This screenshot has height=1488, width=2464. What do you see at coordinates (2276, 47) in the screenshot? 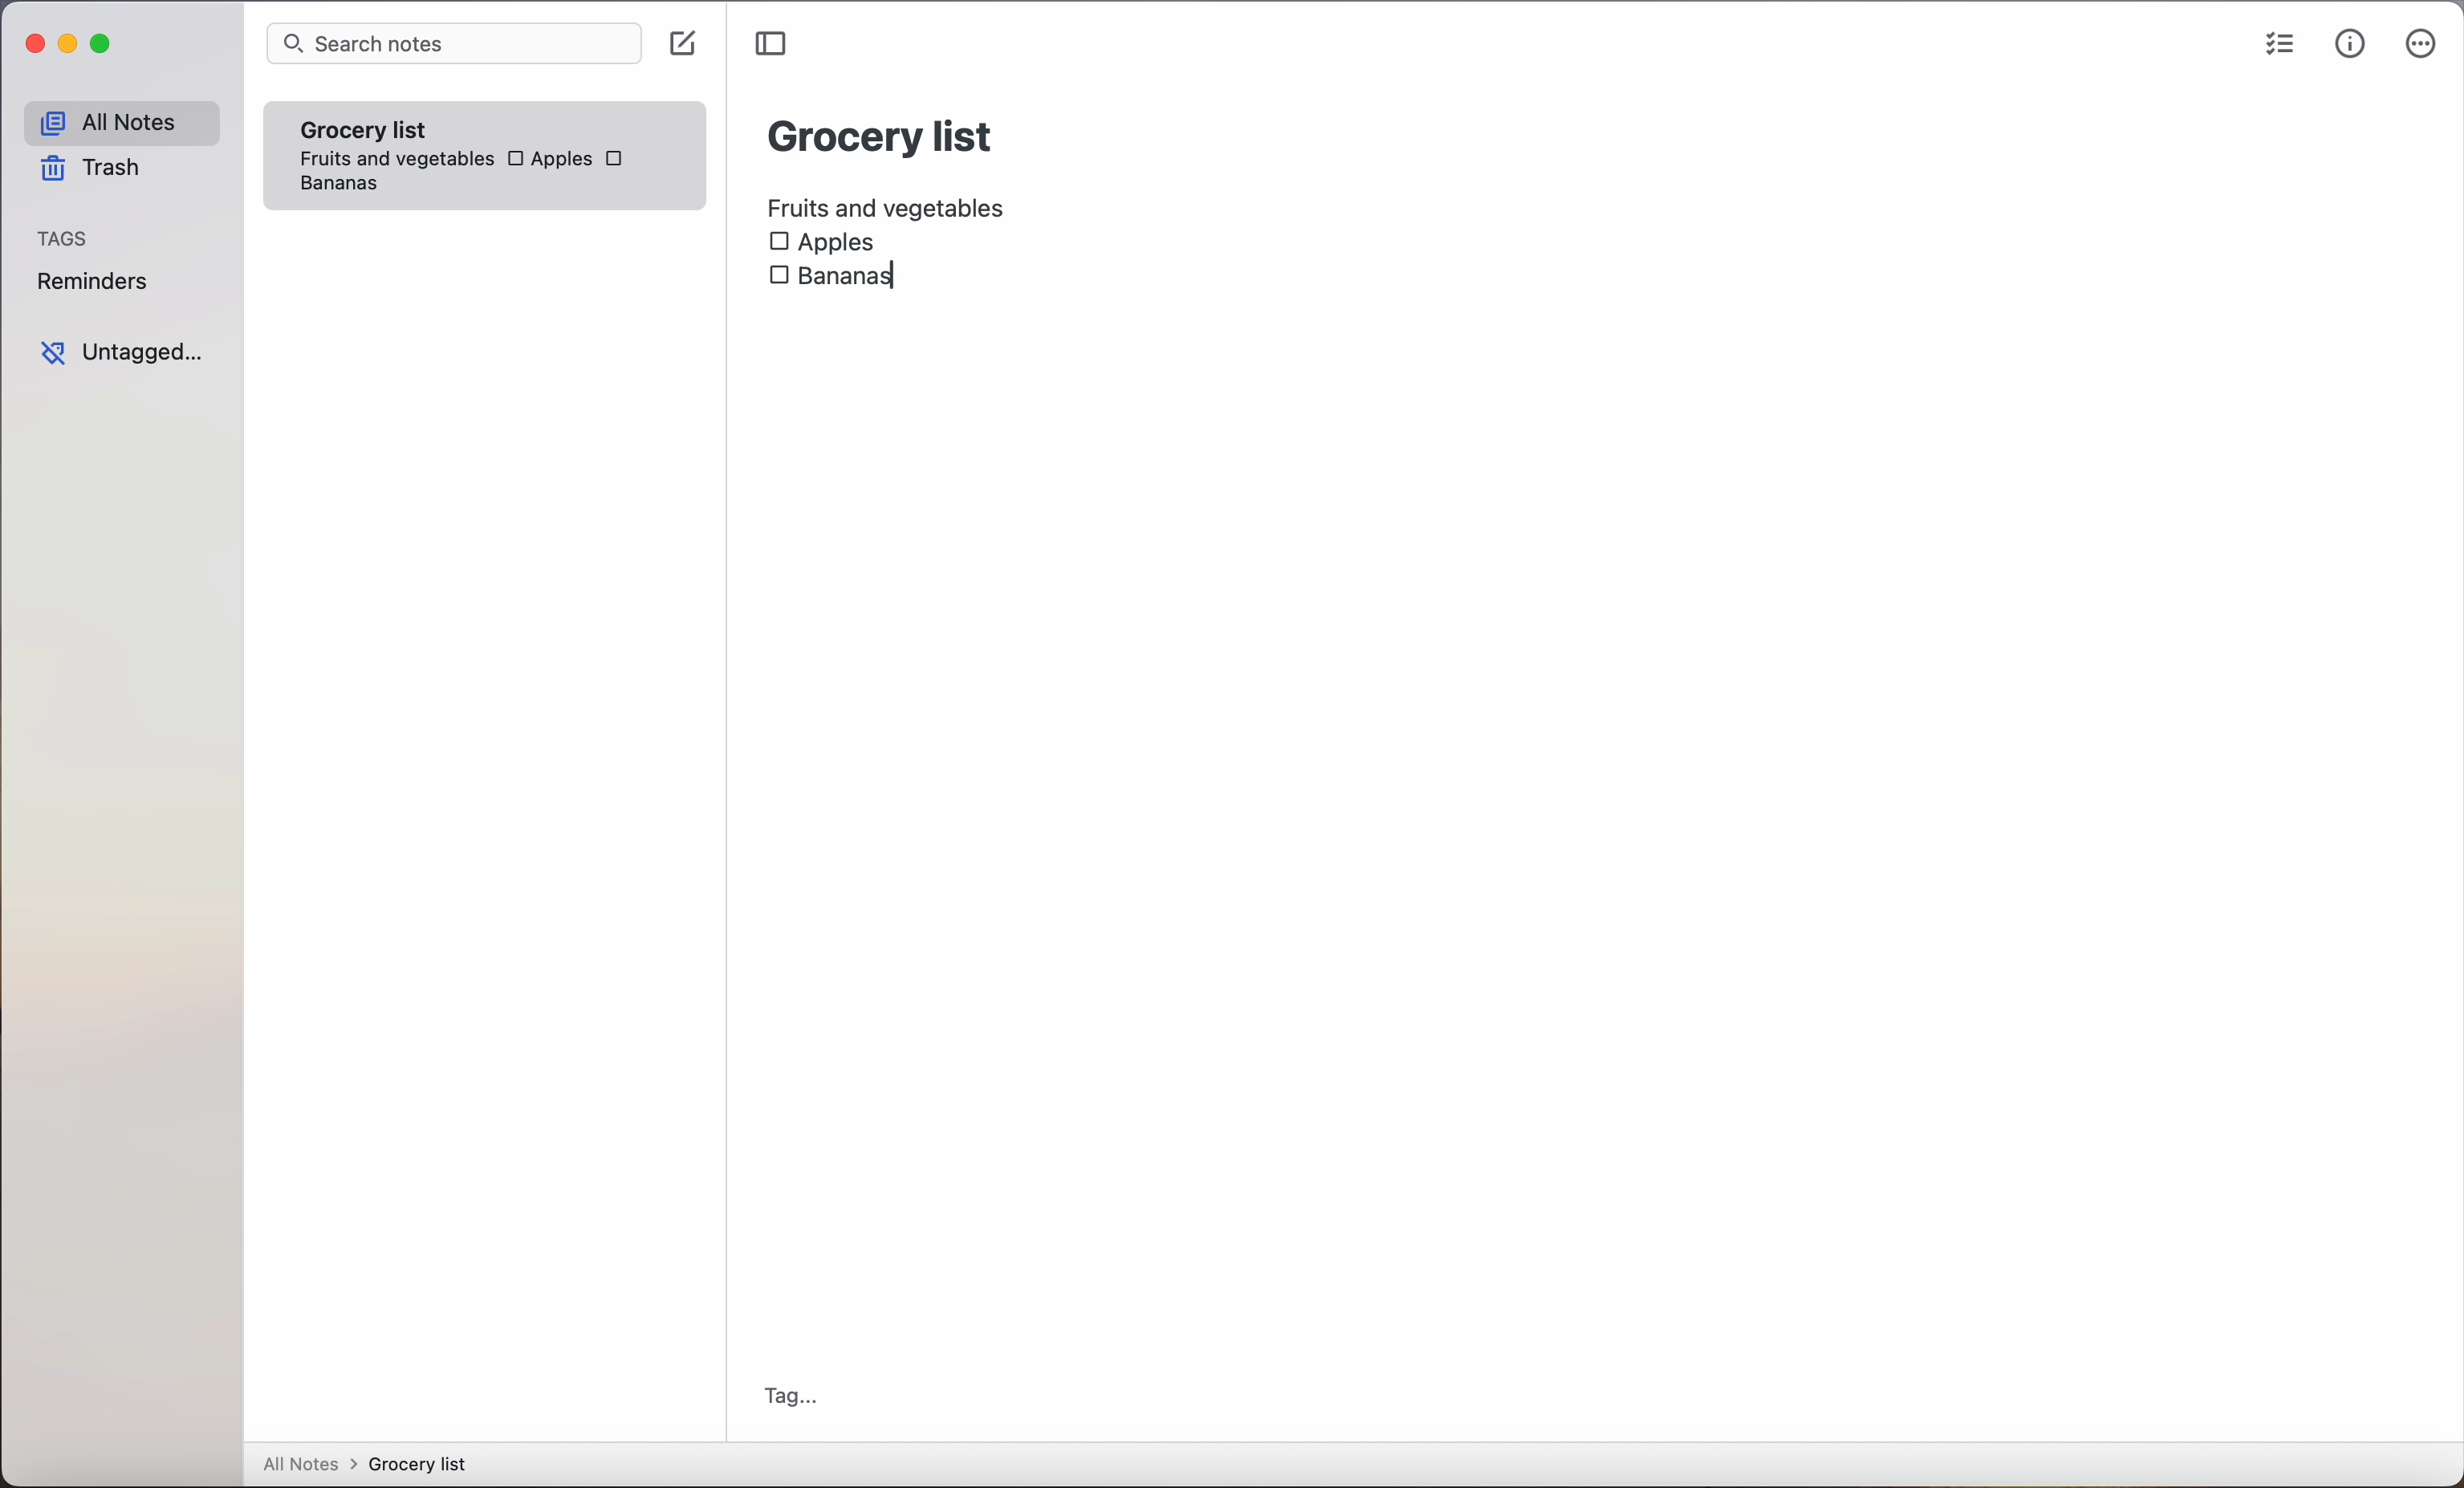
I see `checklist` at bounding box center [2276, 47].